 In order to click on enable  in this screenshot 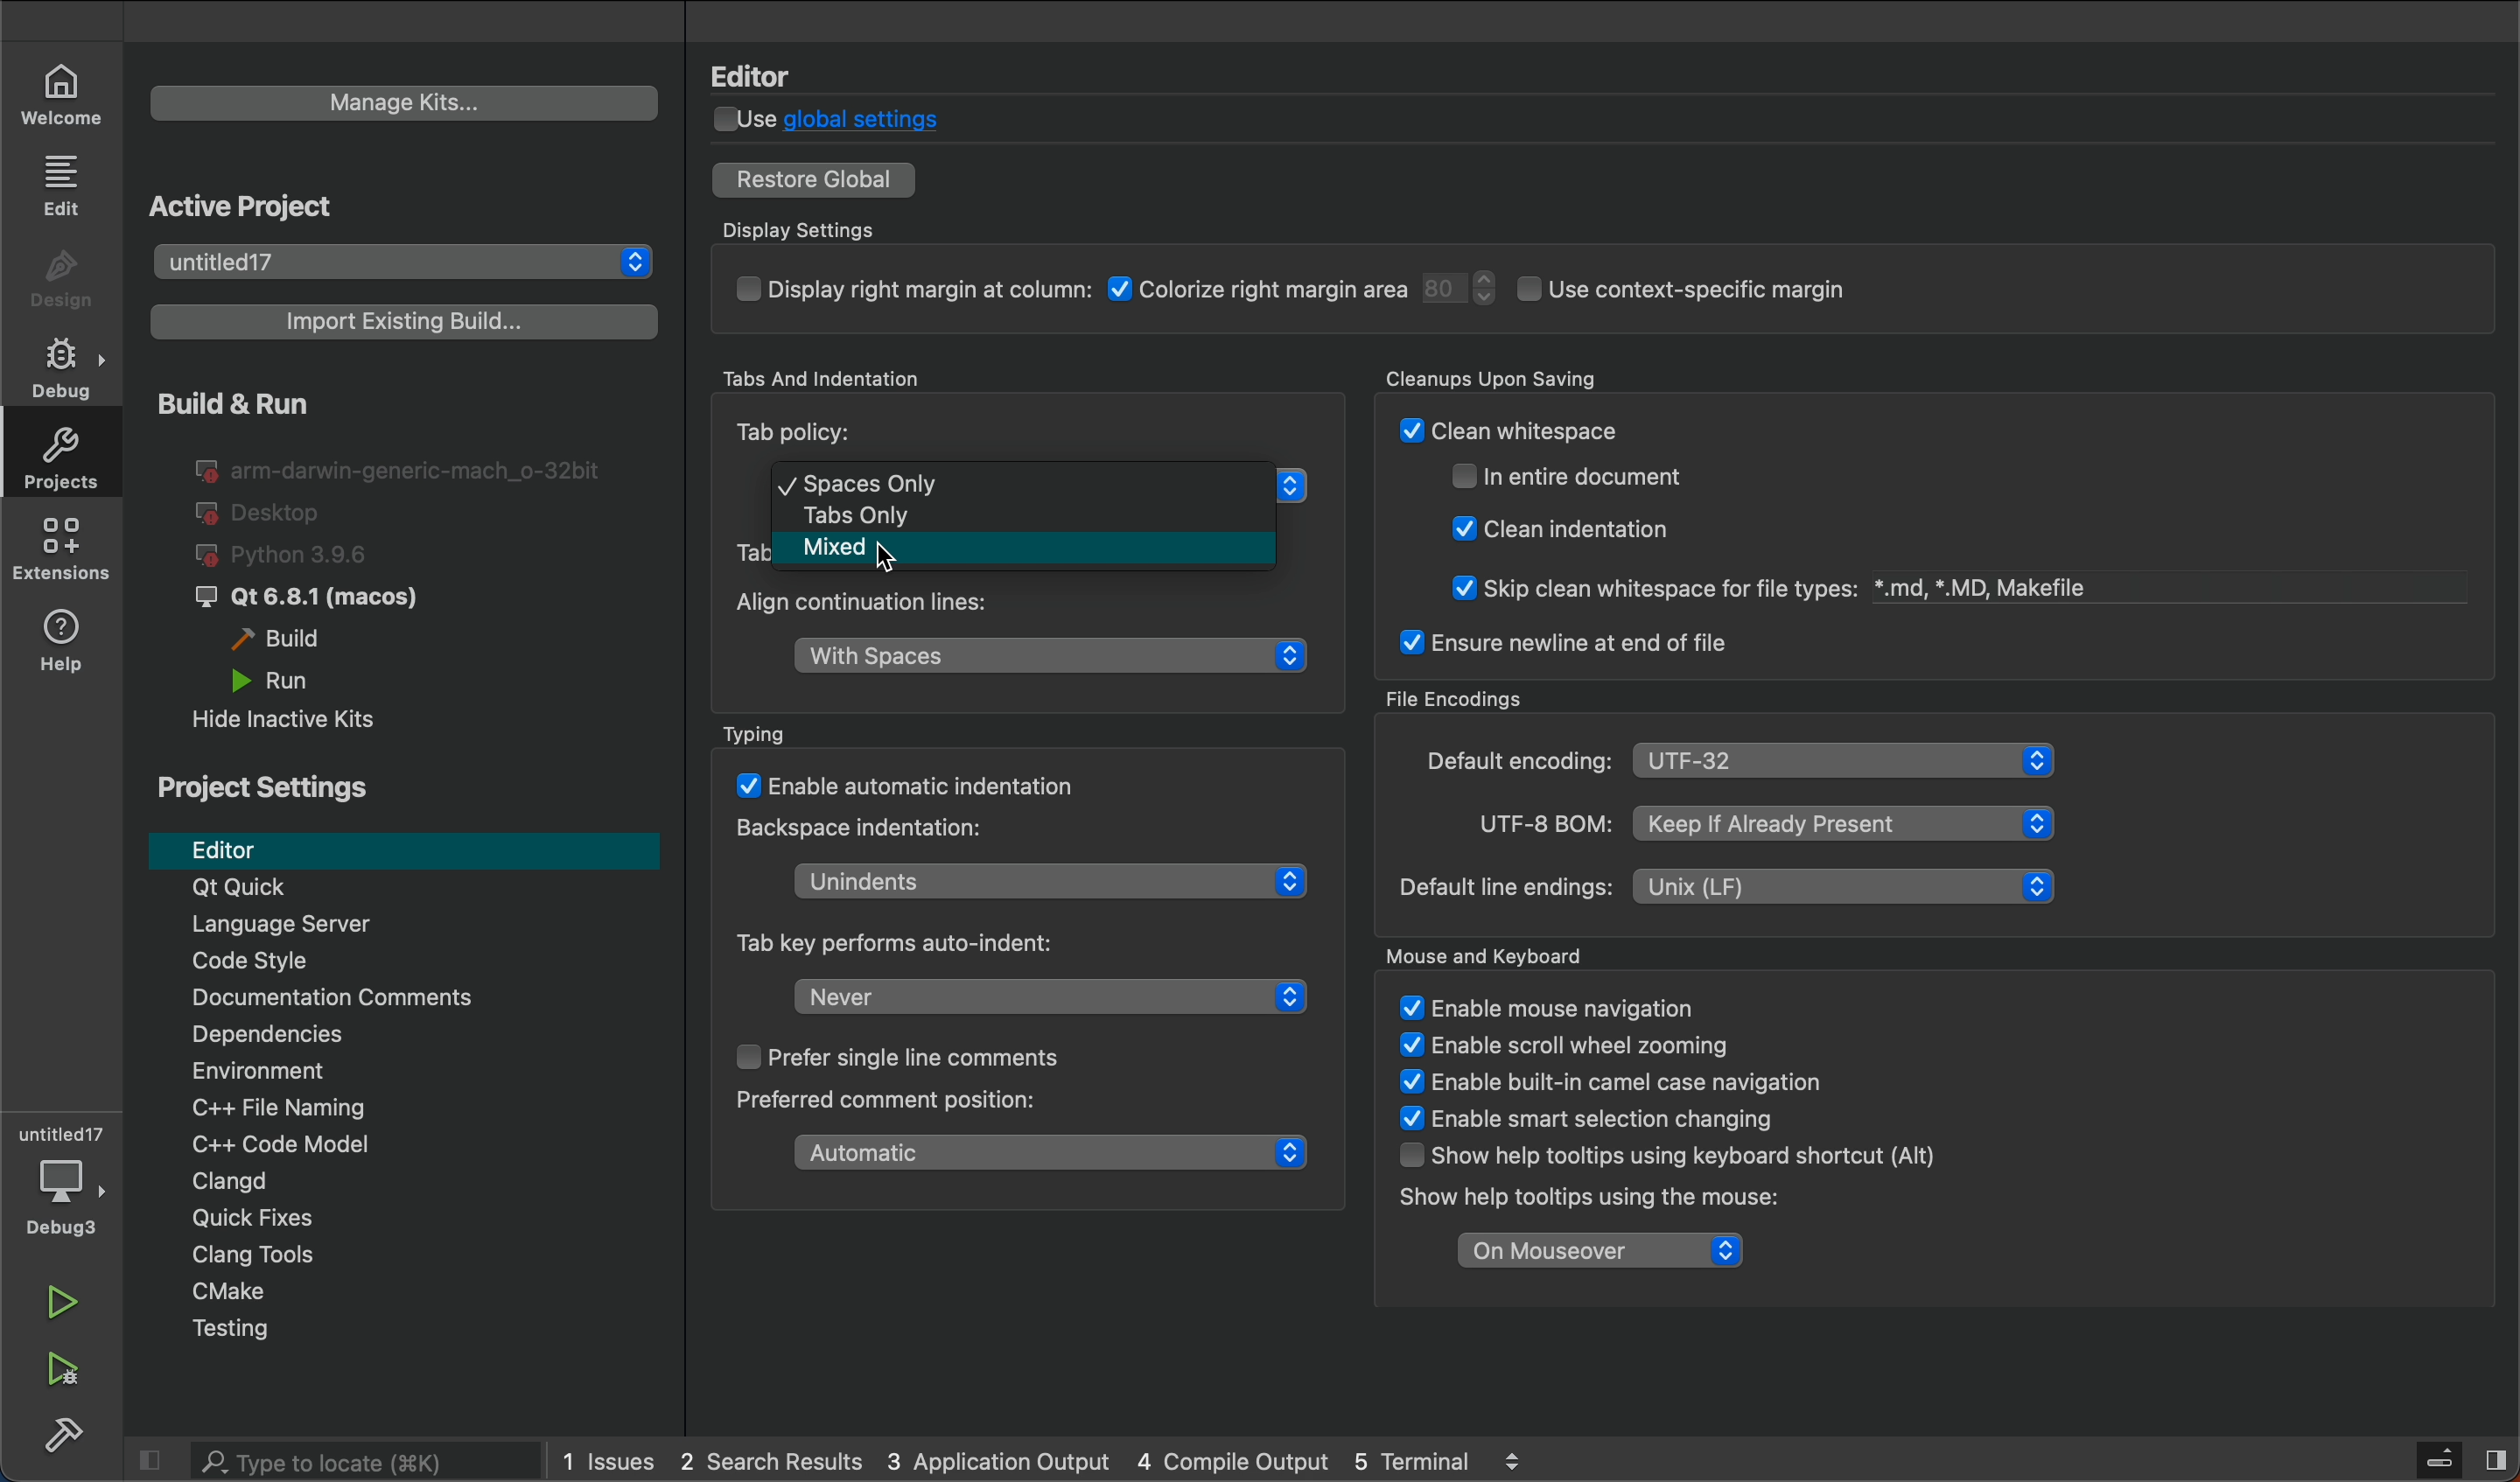, I will do `click(1599, 1115)`.